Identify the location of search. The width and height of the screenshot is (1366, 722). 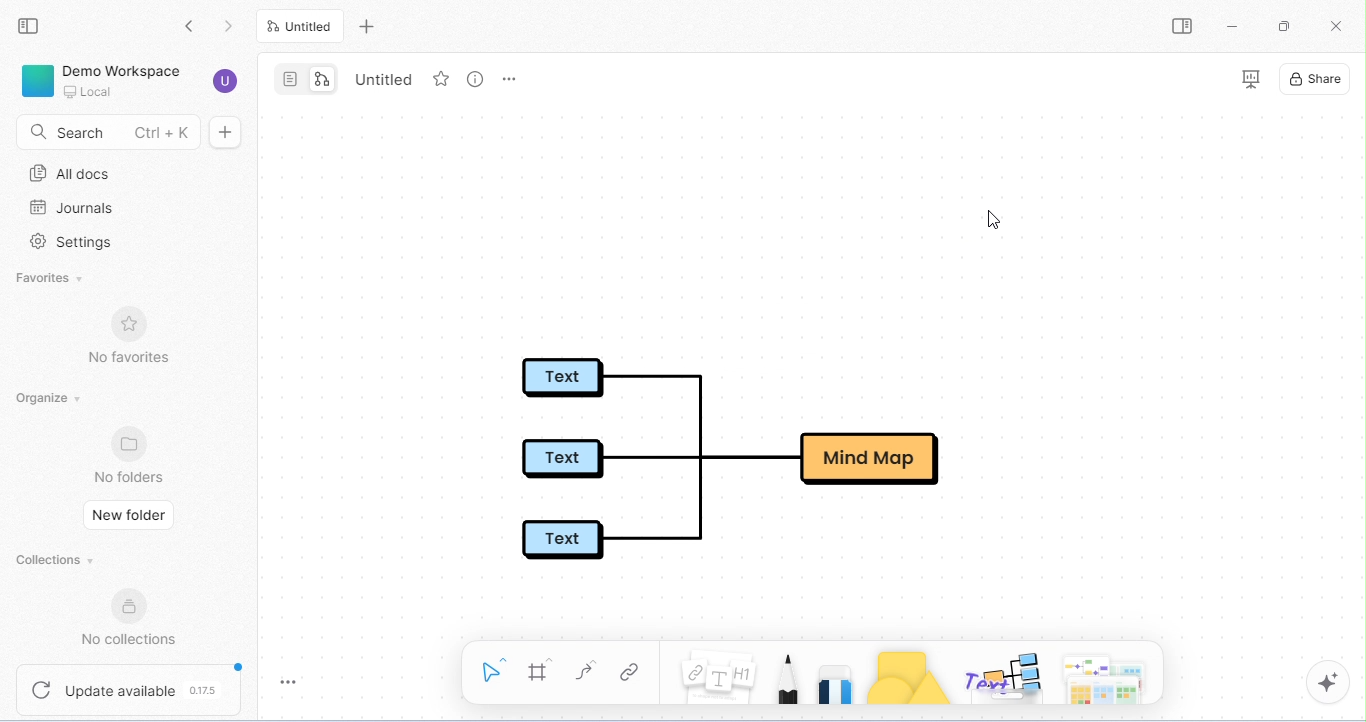
(104, 130).